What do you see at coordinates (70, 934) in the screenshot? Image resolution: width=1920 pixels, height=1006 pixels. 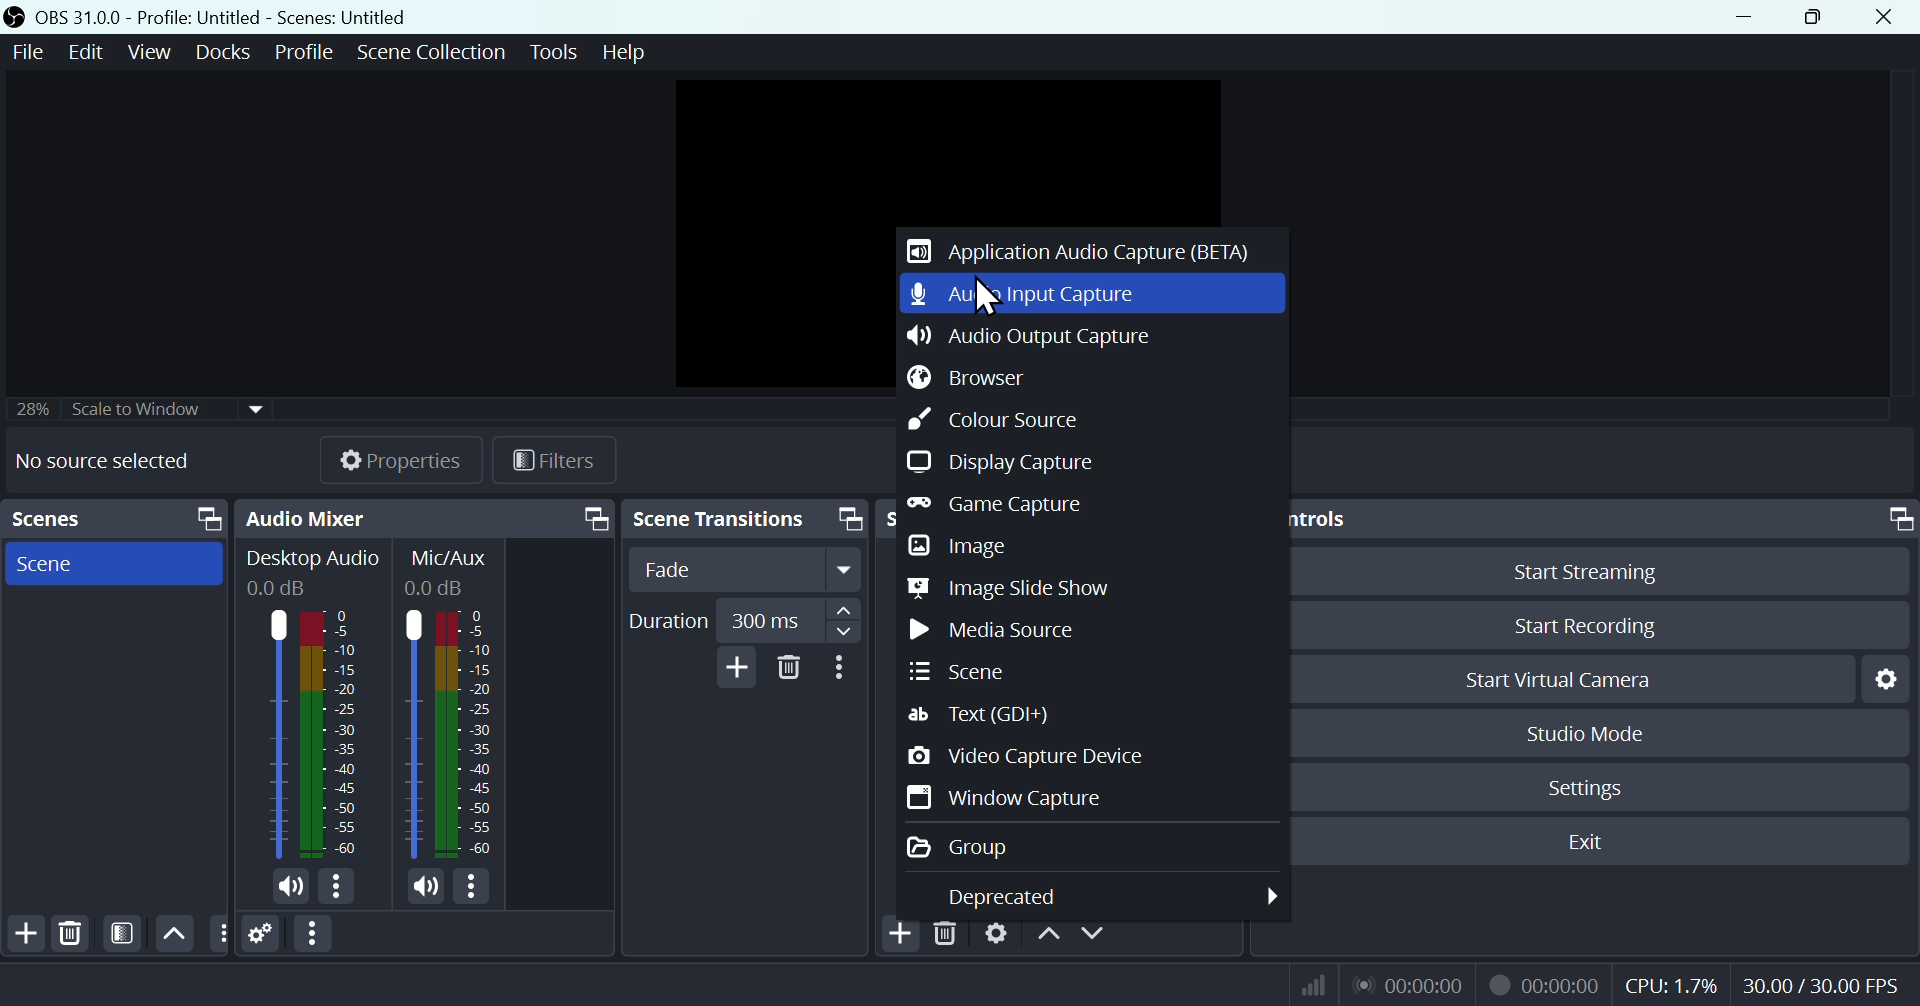 I see `Delete` at bounding box center [70, 934].